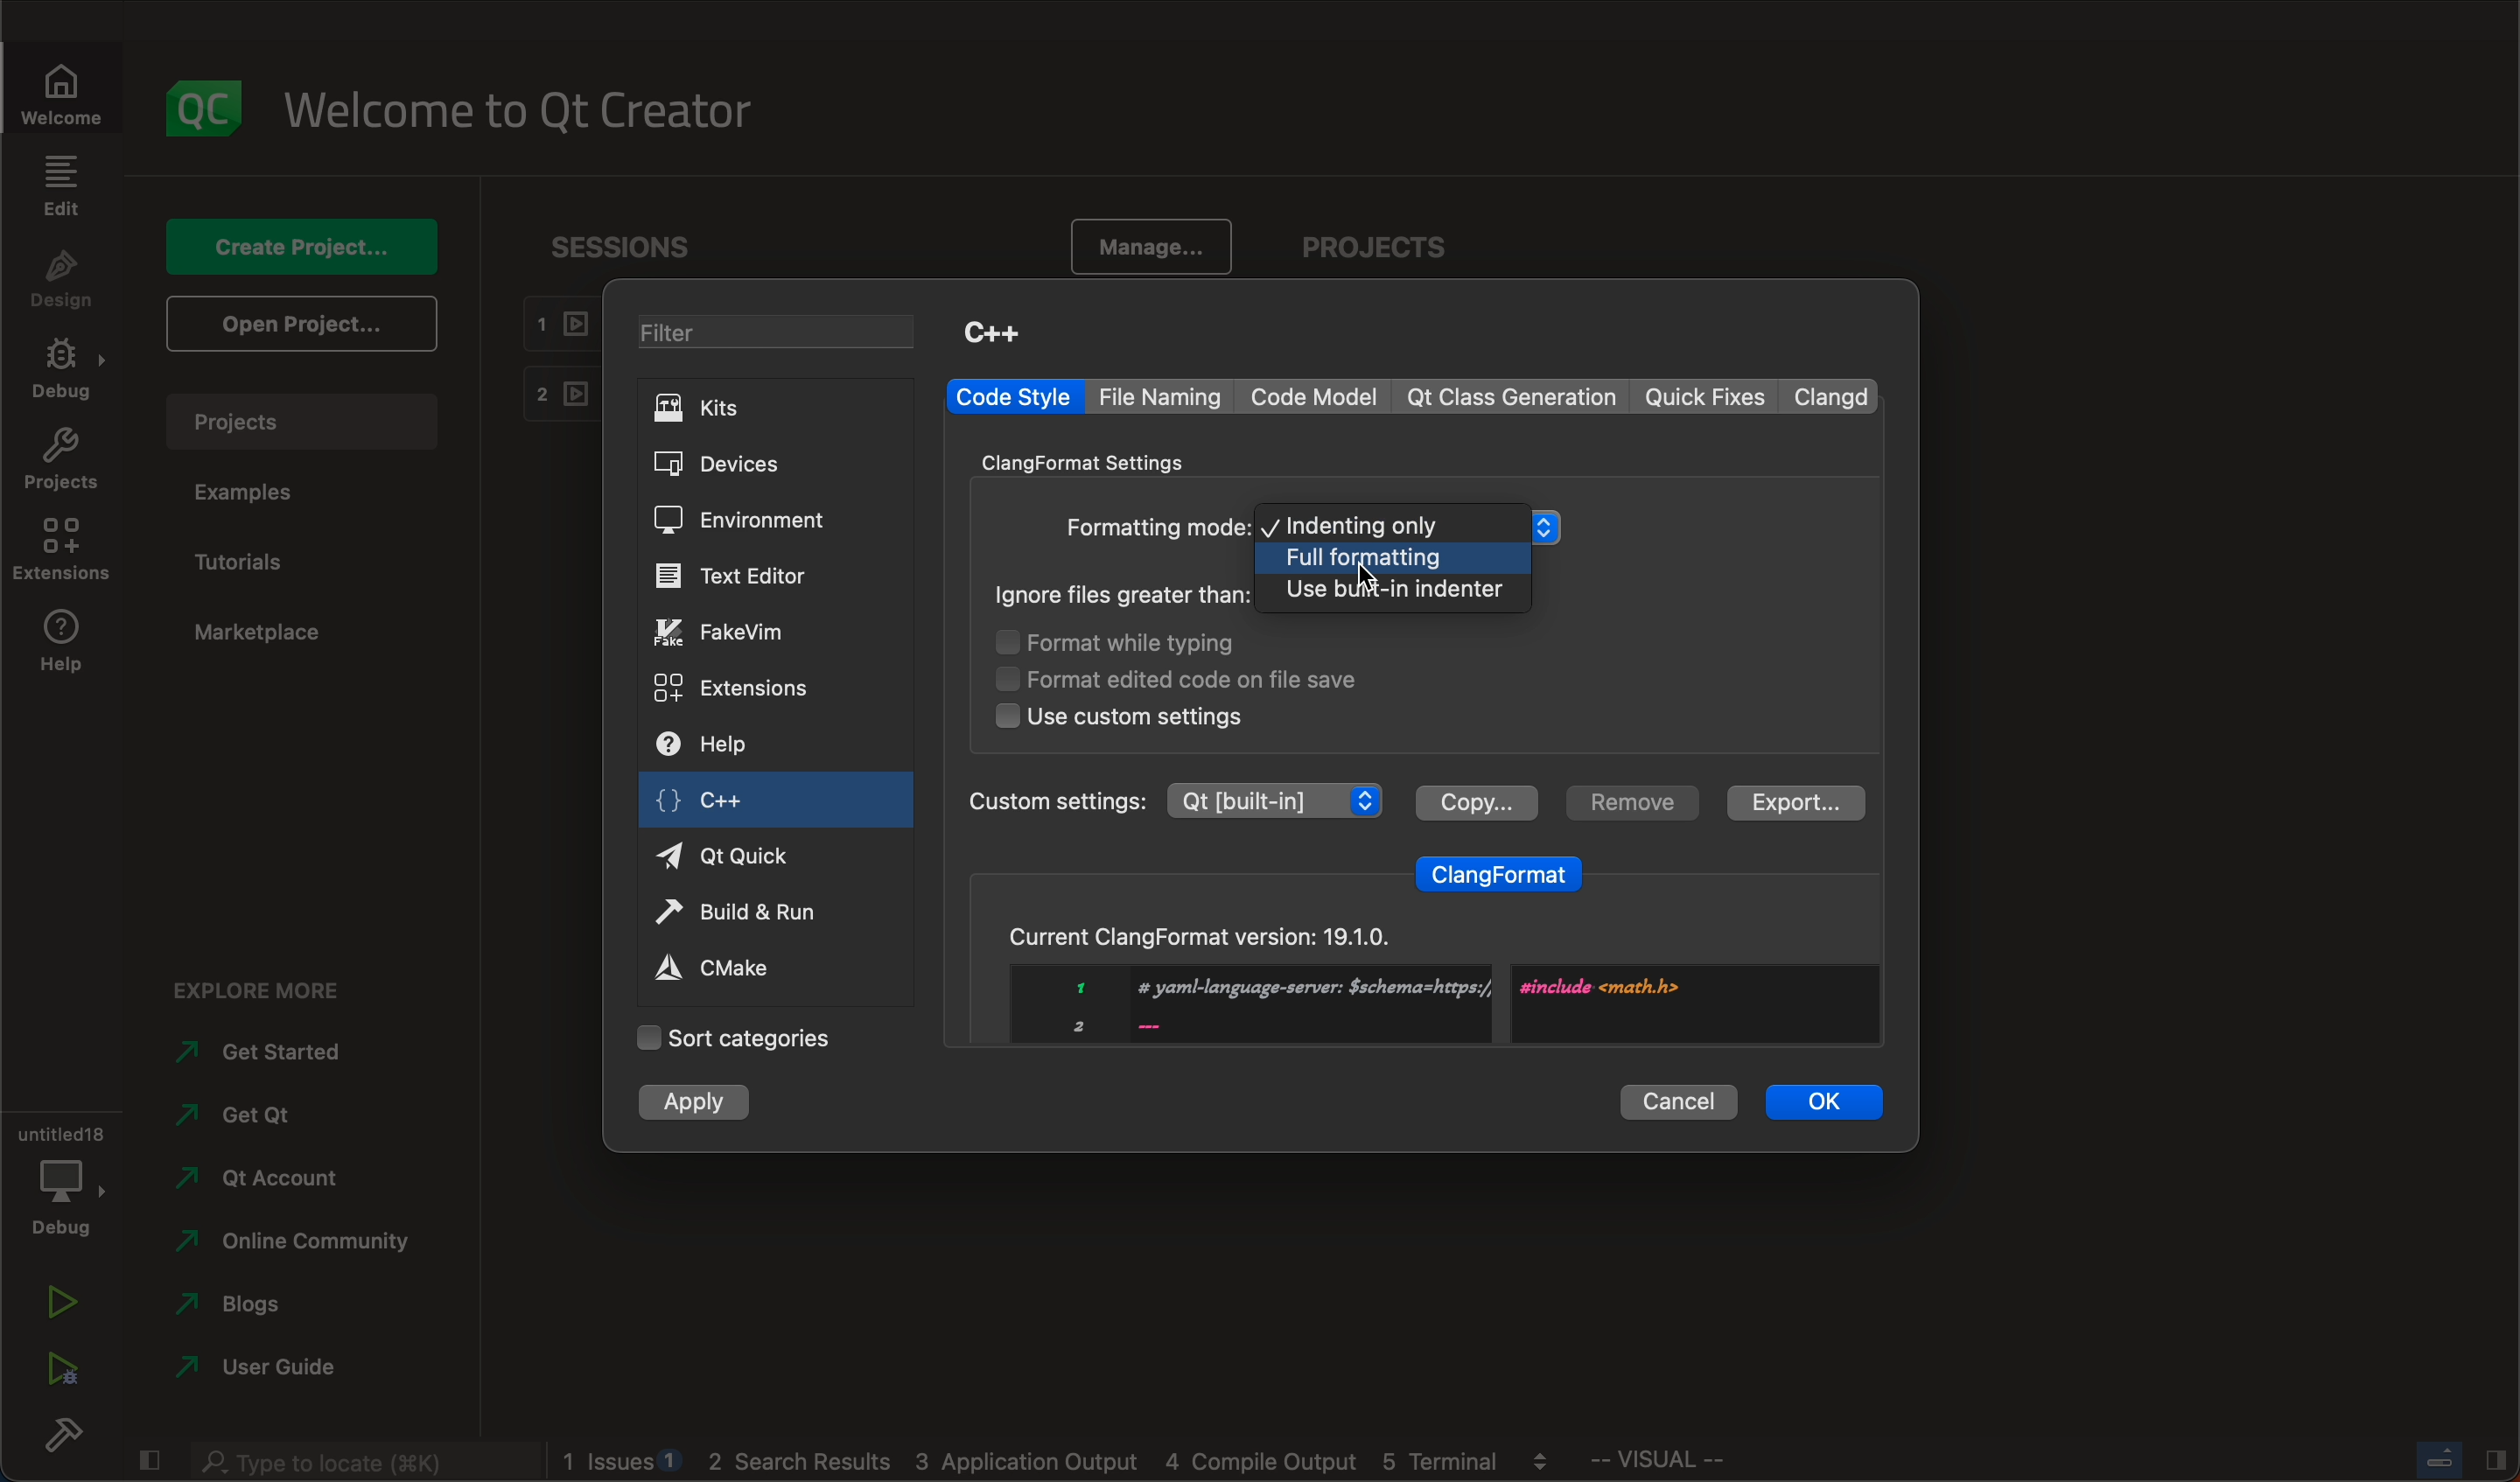 The width and height of the screenshot is (2520, 1482). I want to click on user guide, so click(262, 1371).